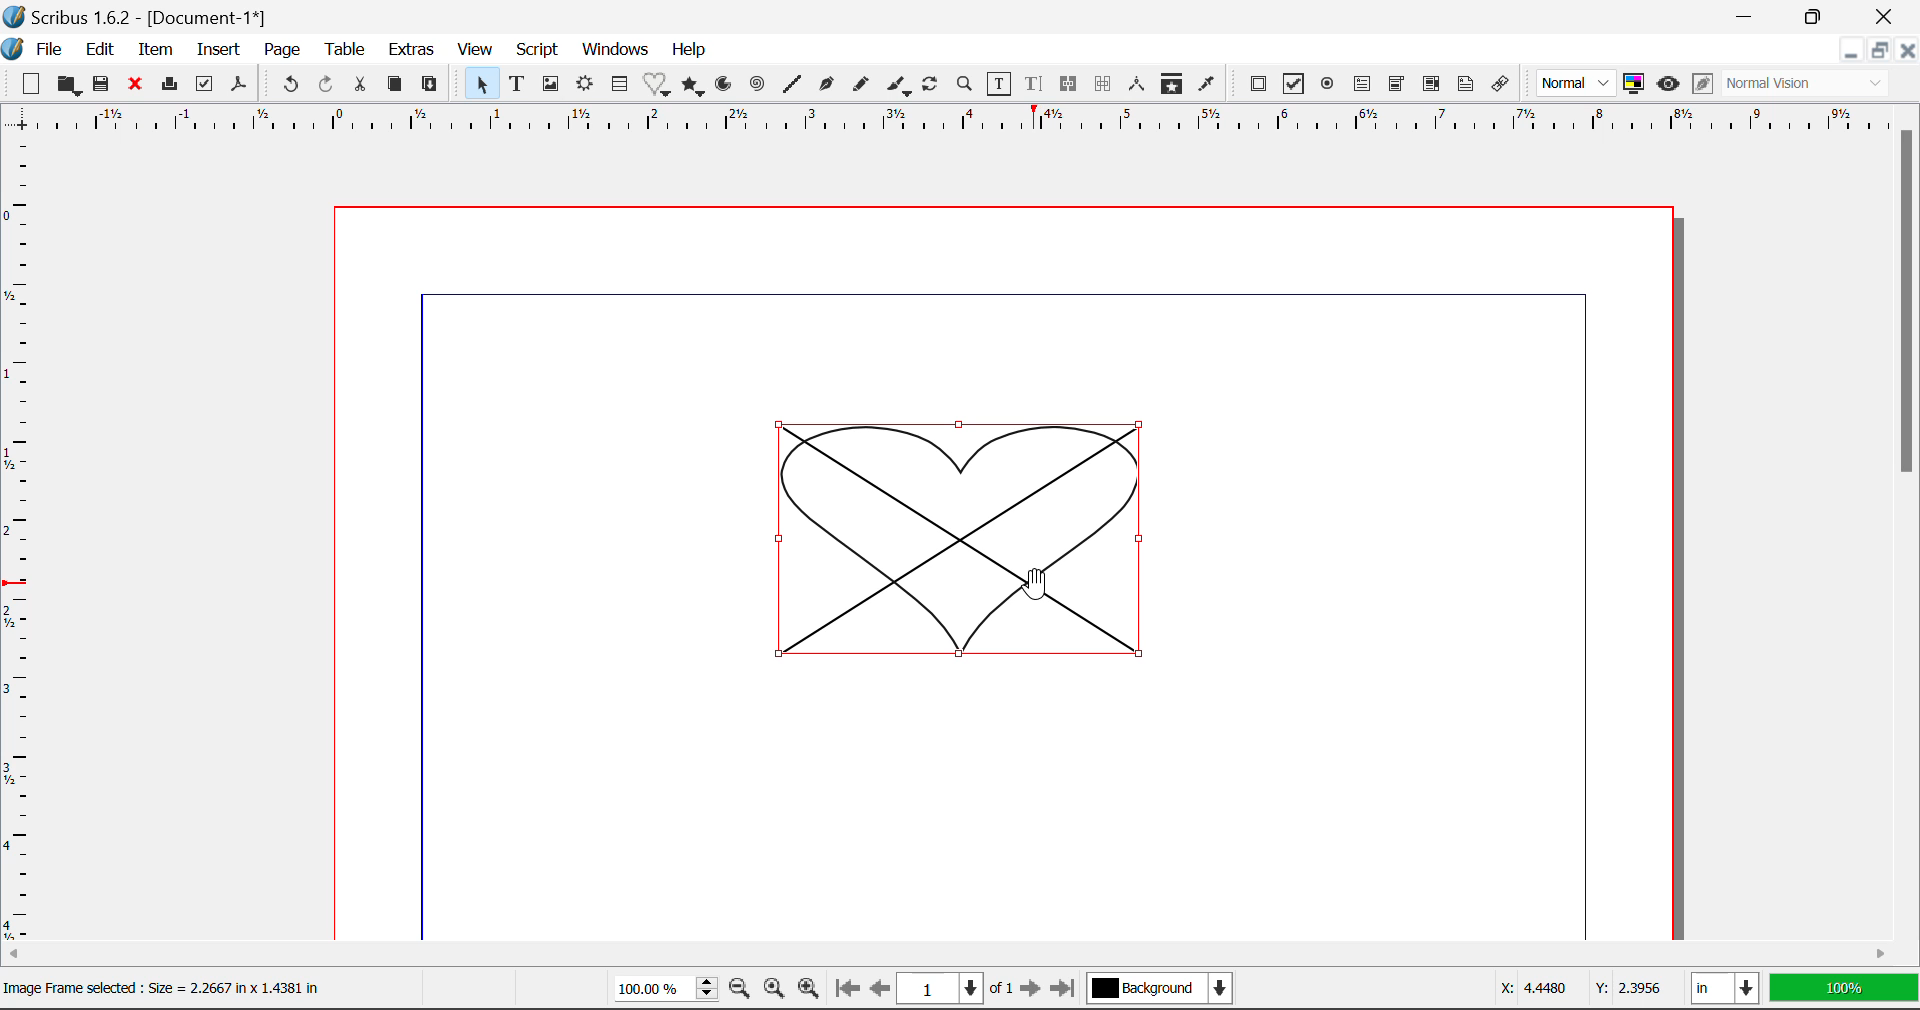 Image resolution: width=1920 pixels, height=1010 pixels. What do you see at coordinates (216, 50) in the screenshot?
I see `Insert` at bounding box center [216, 50].